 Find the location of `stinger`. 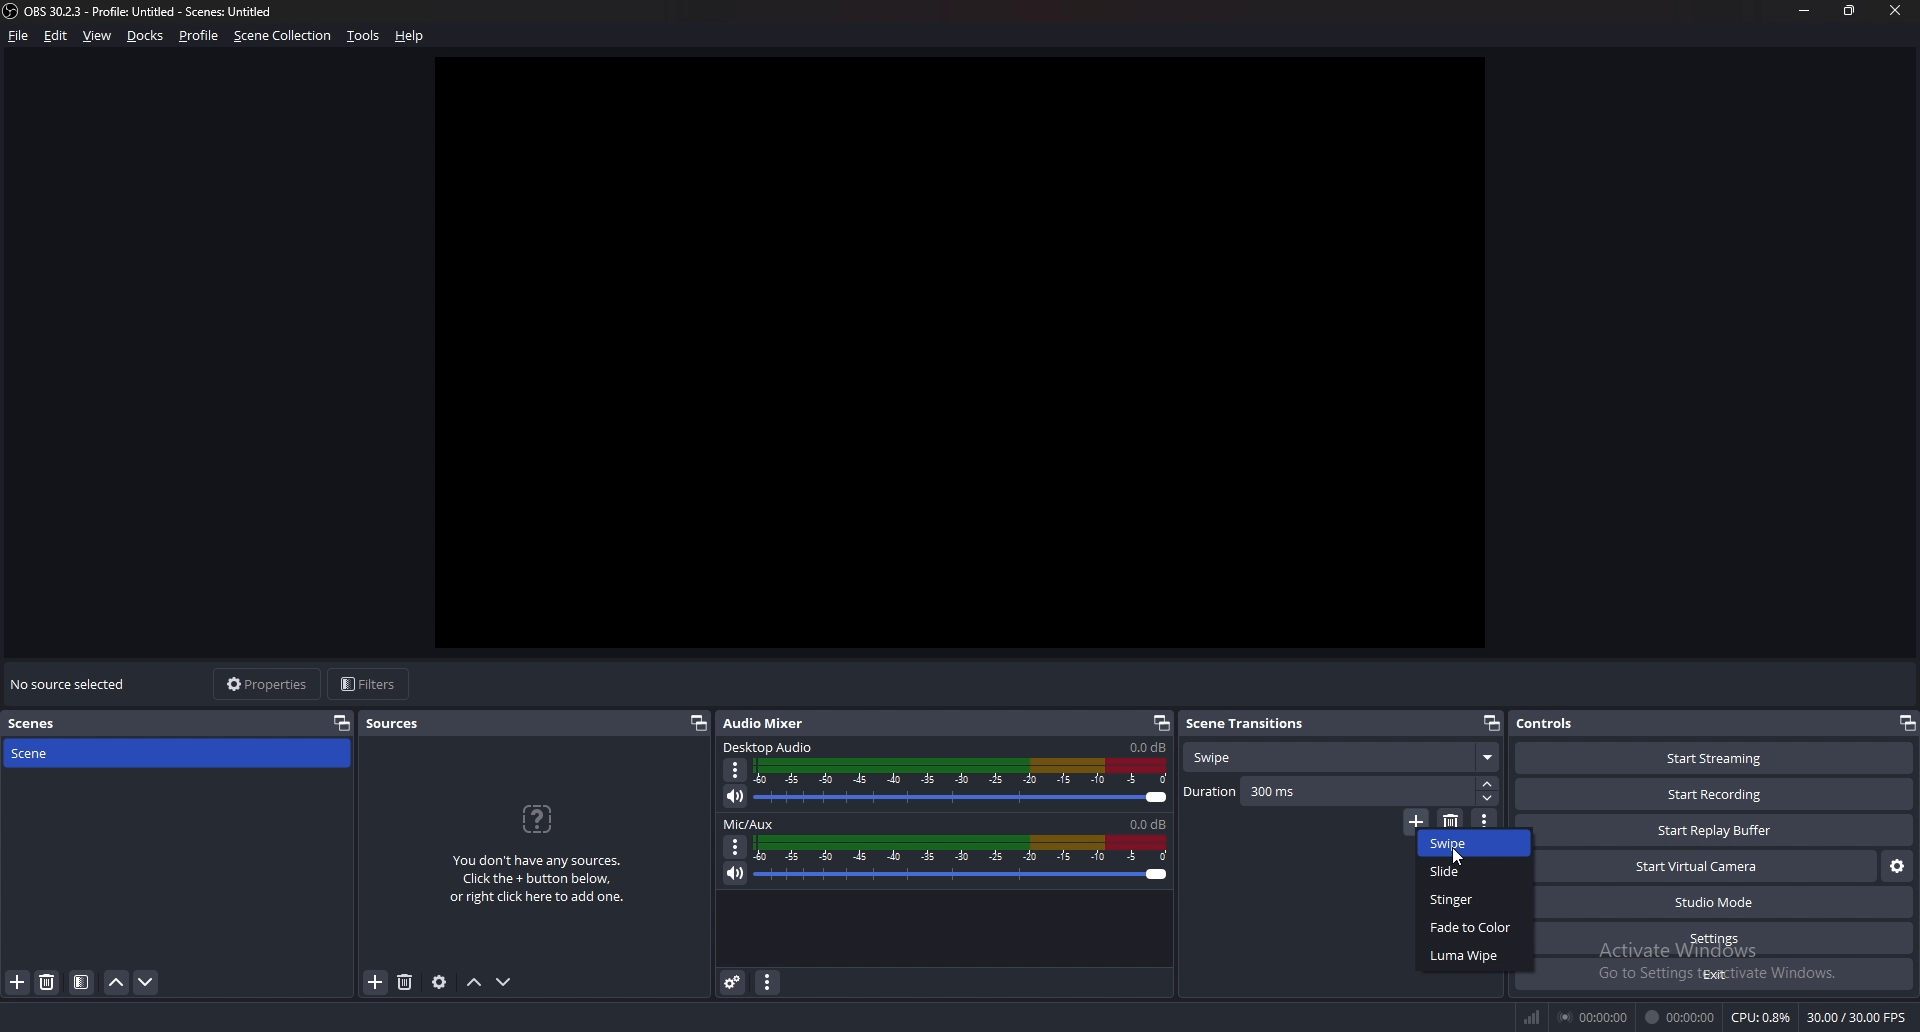

stinger is located at coordinates (1474, 897).